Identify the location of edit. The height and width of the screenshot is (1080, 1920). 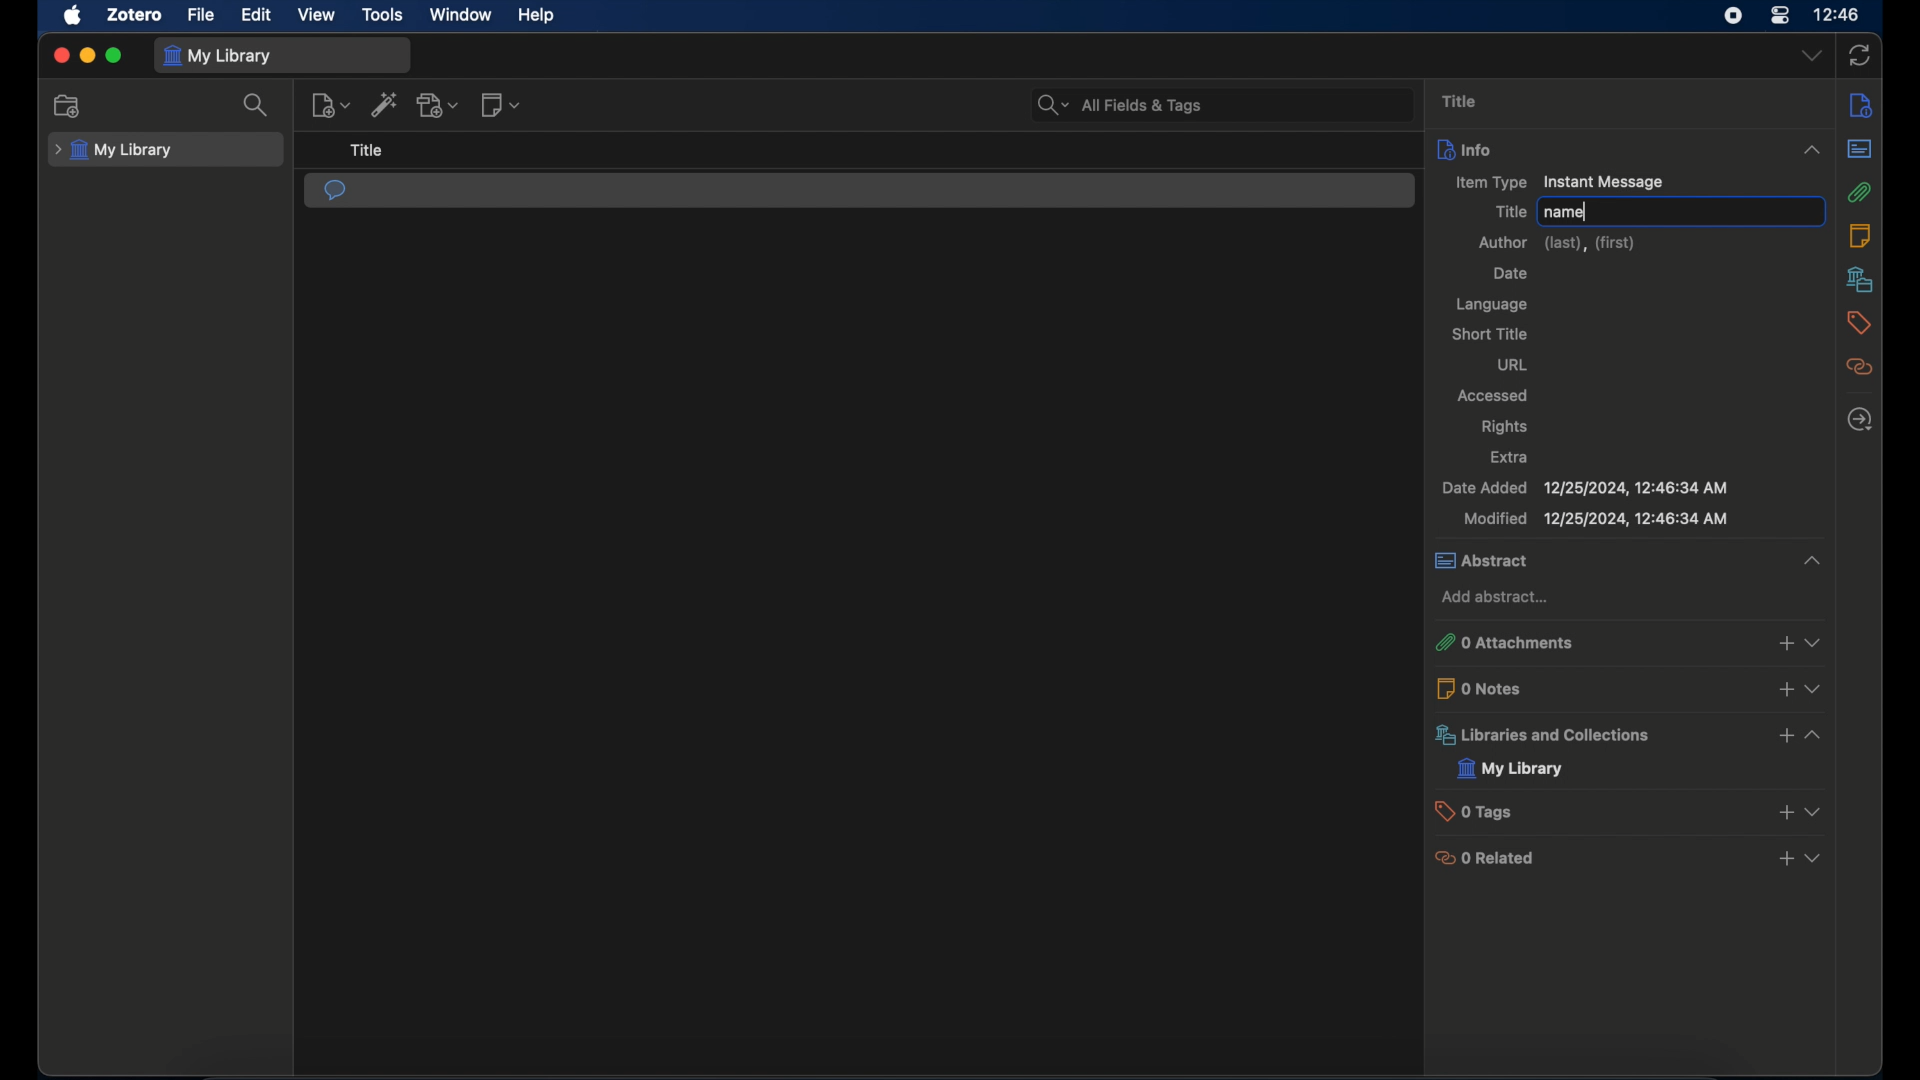
(258, 15).